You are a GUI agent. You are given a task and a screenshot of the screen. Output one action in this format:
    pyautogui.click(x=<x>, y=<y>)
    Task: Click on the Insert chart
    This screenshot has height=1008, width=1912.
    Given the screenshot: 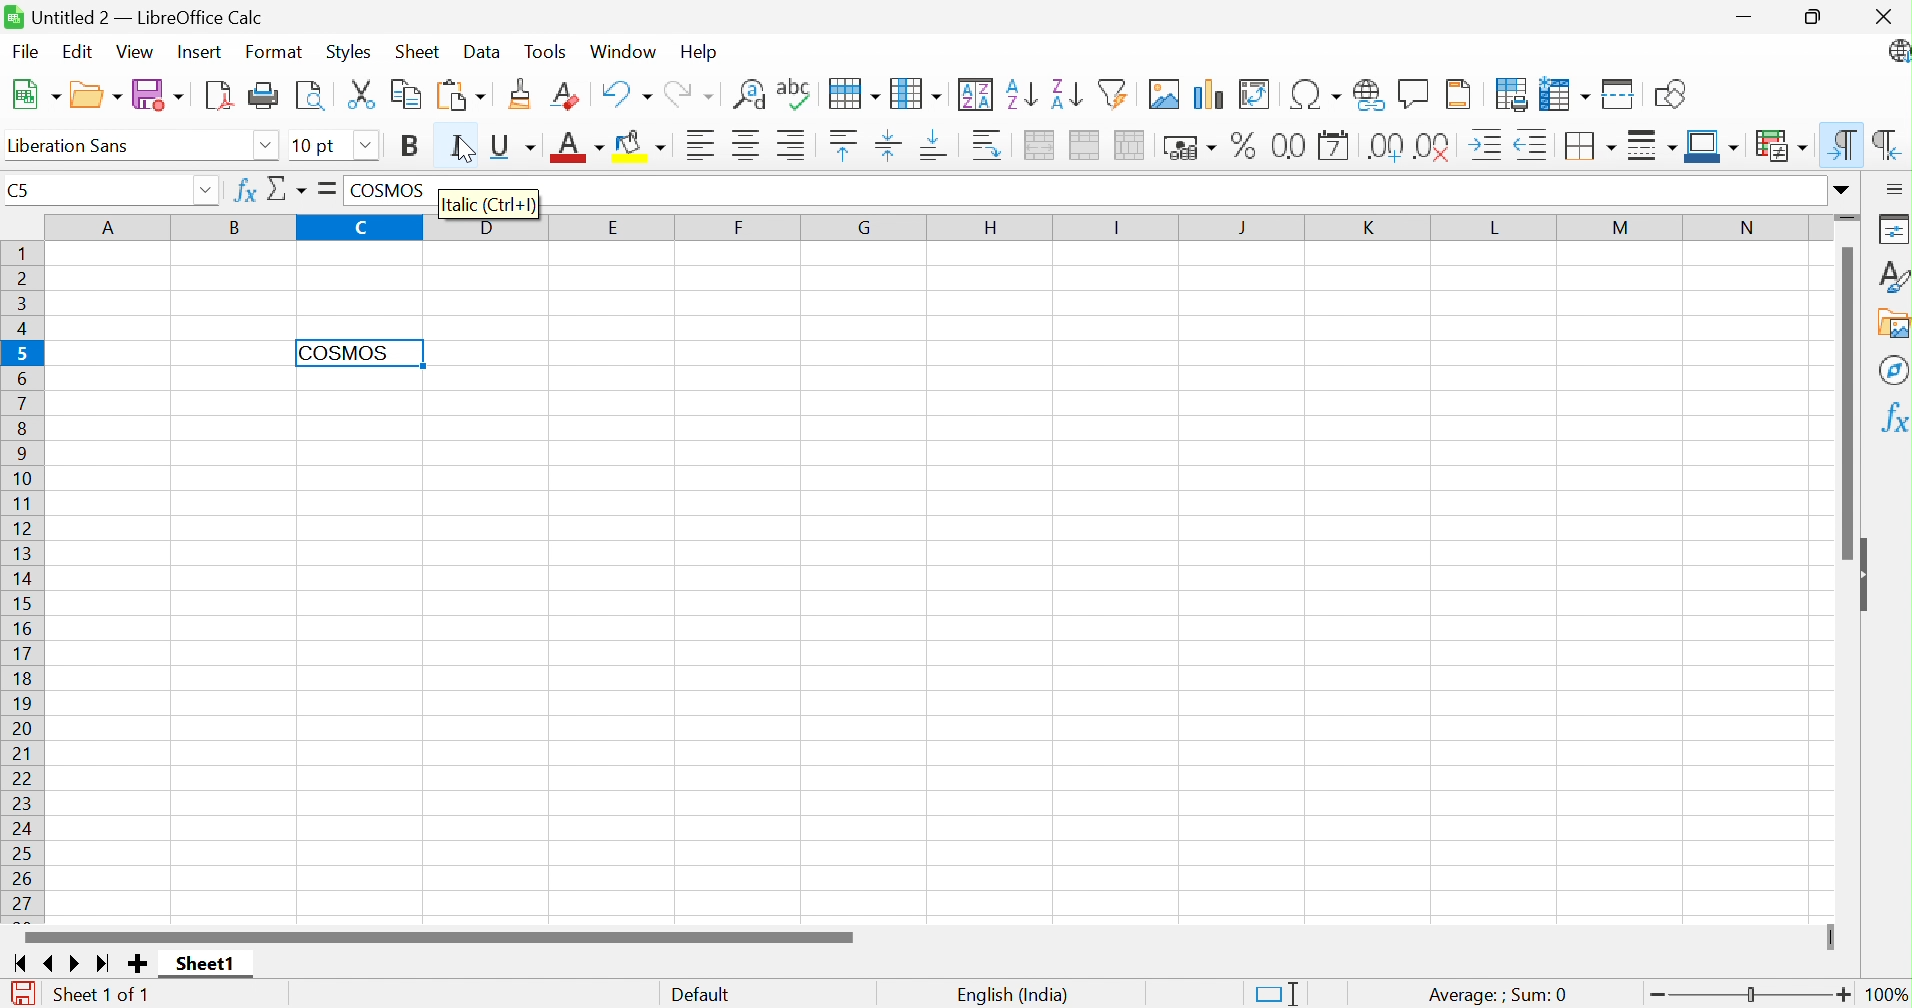 What is the action you would take?
    pyautogui.click(x=1205, y=94)
    